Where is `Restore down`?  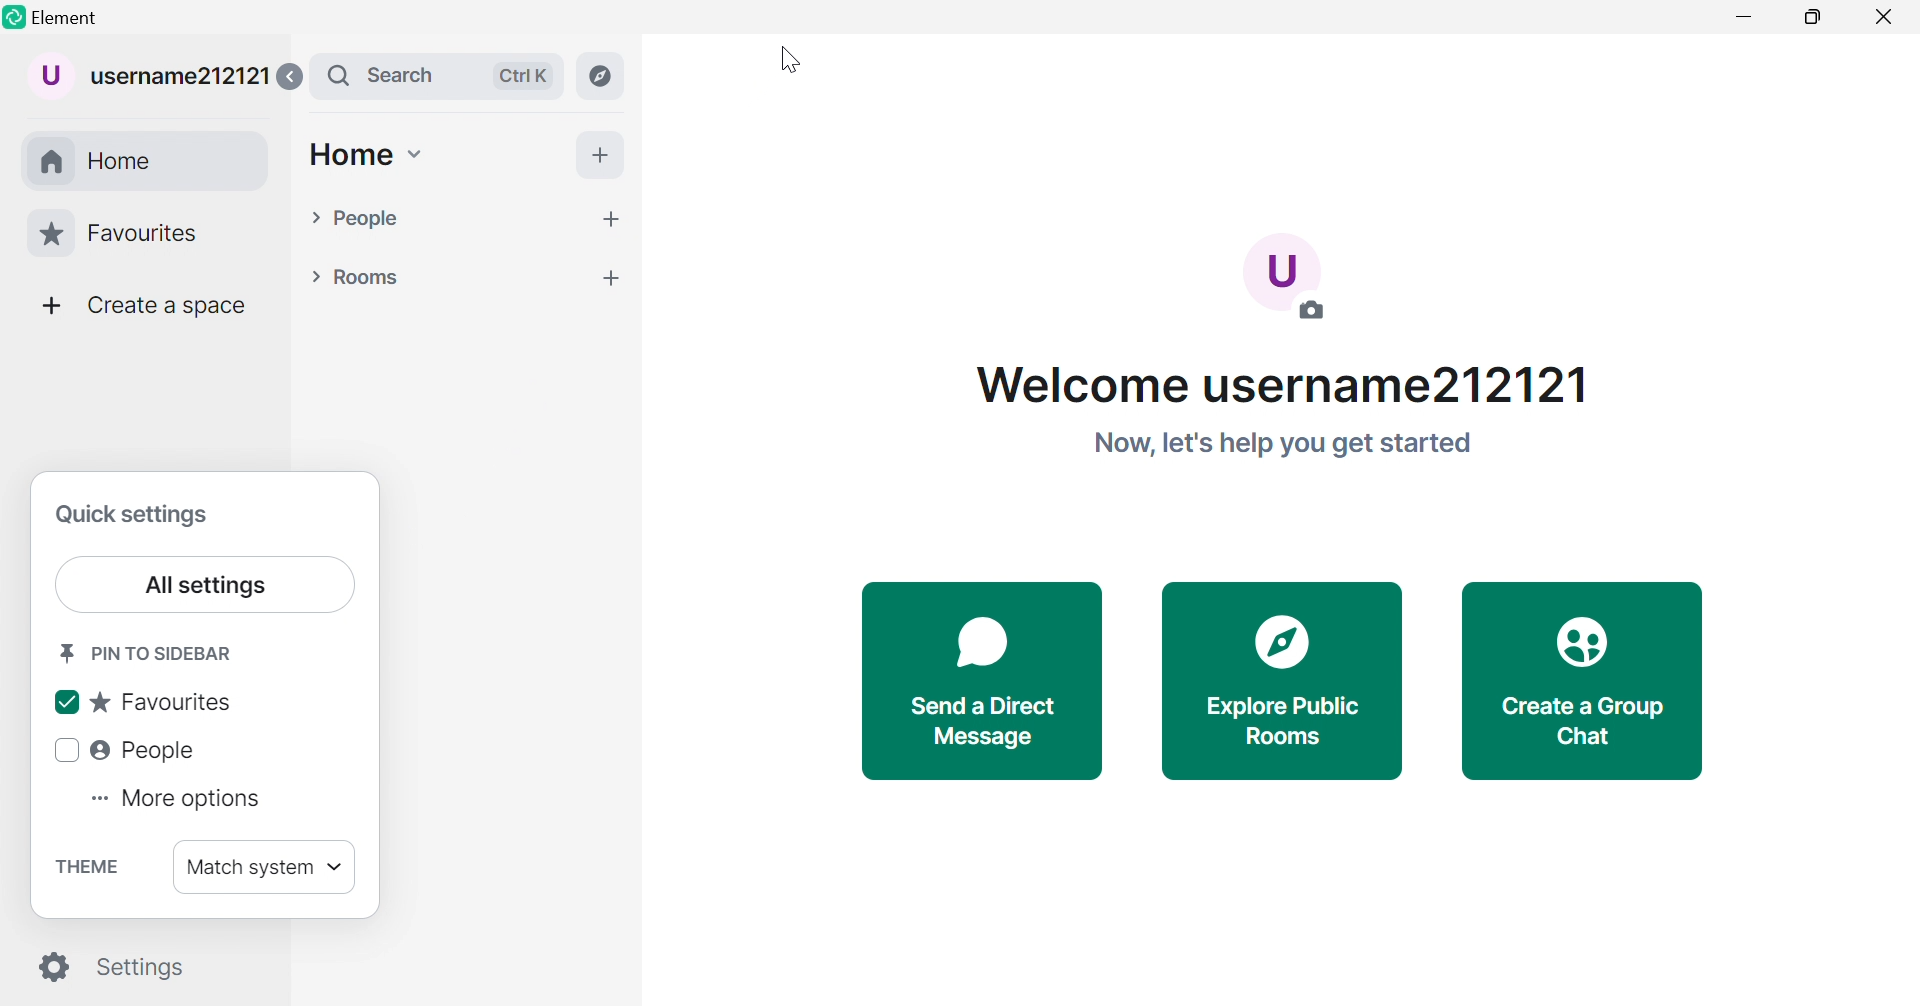 Restore down is located at coordinates (1811, 20).